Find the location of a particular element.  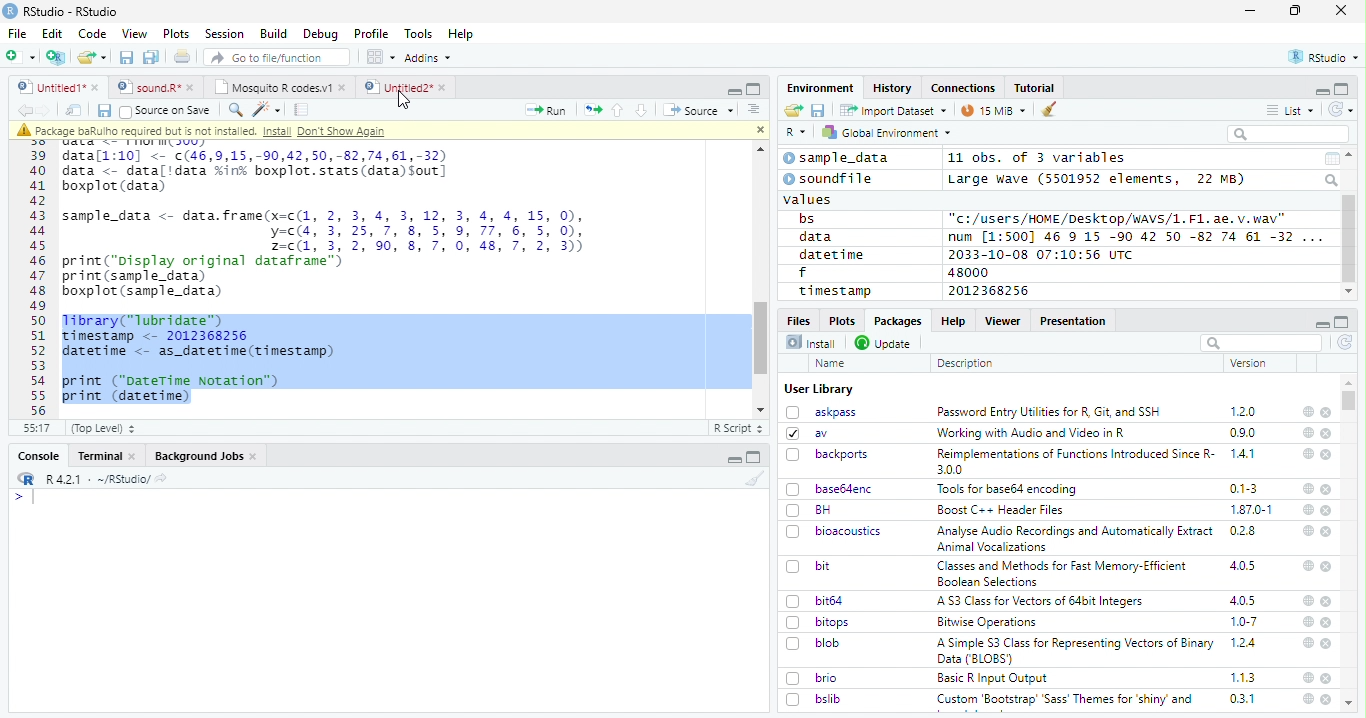

full screen is located at coordinates (1342, 89).